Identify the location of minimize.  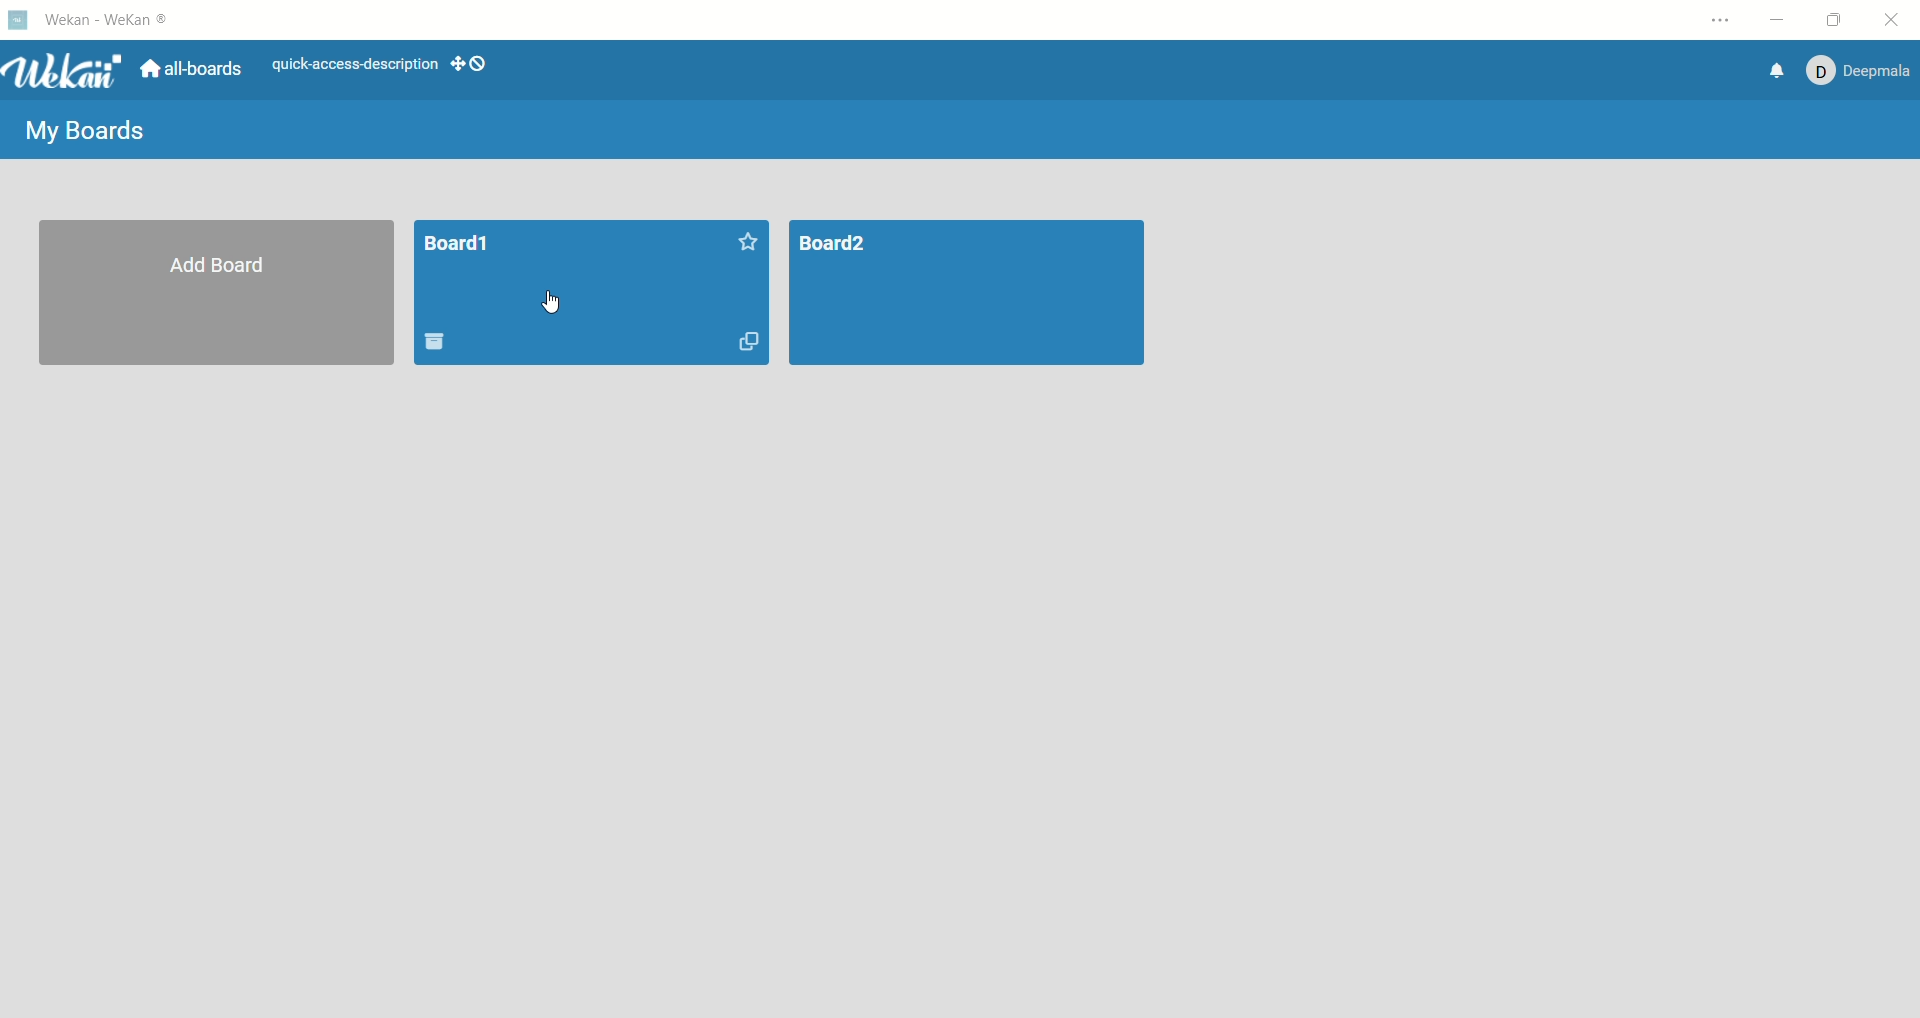
(1775, 18).